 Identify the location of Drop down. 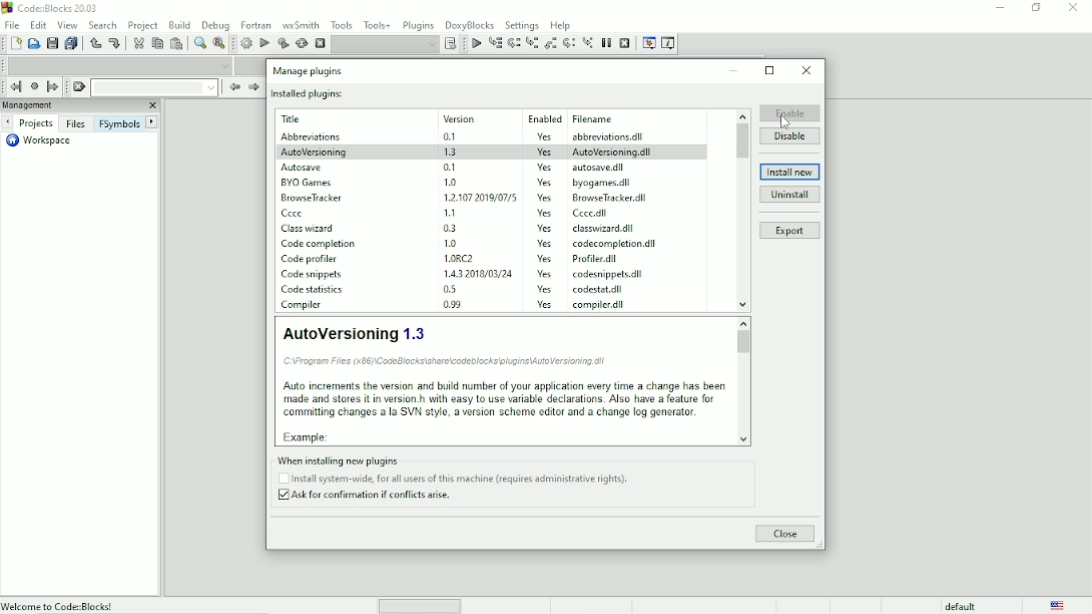
(117, 65).